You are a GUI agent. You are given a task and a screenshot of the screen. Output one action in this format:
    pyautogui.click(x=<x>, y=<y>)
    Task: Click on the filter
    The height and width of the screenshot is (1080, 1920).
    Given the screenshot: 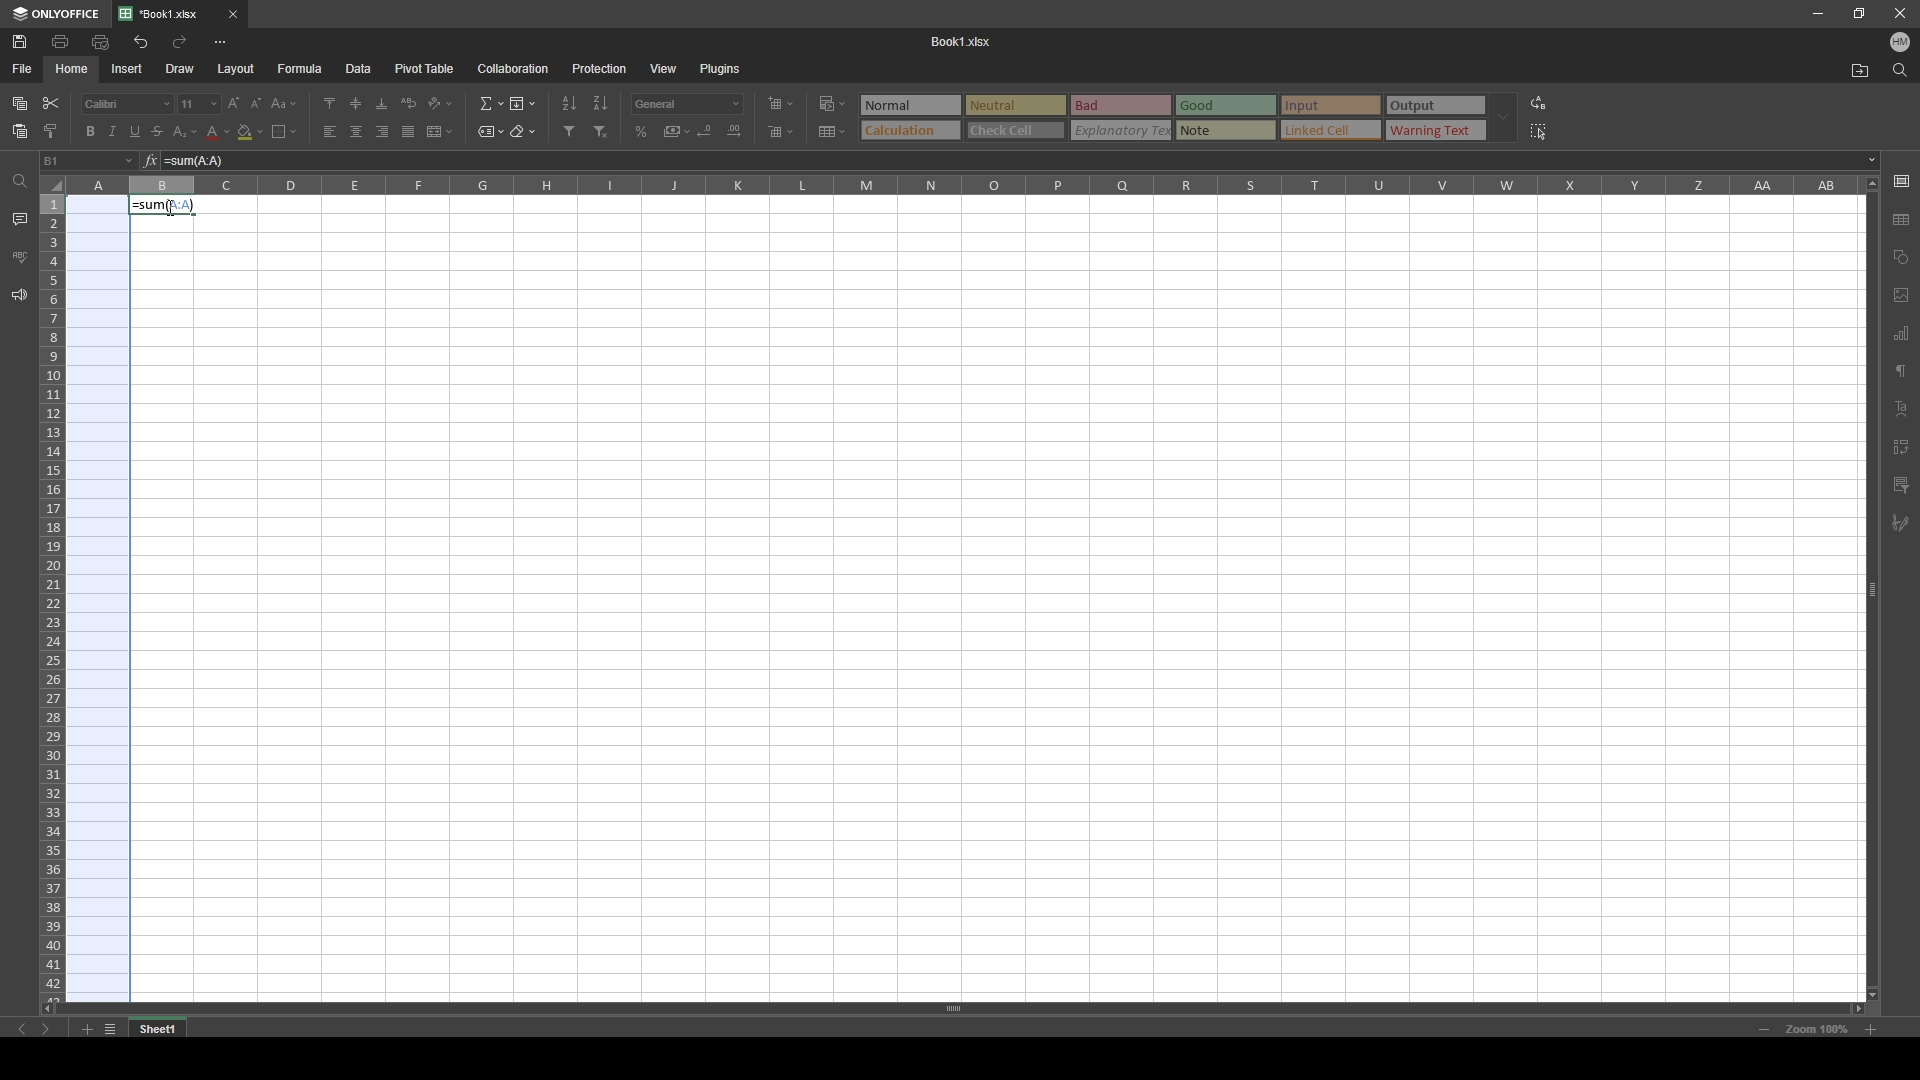 What is the action you would take?
    pyautogui.click(x=1901, y=485)
    